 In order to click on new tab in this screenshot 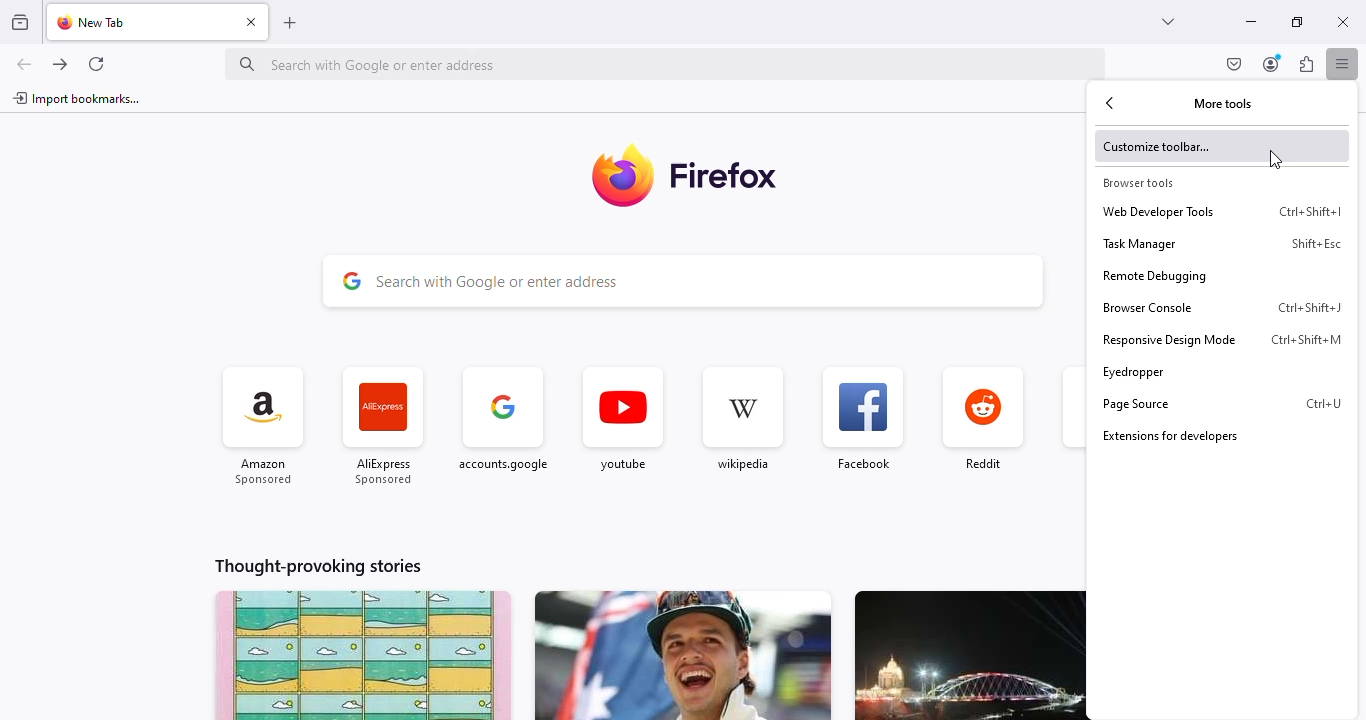, I will do `click(96, 22)`.